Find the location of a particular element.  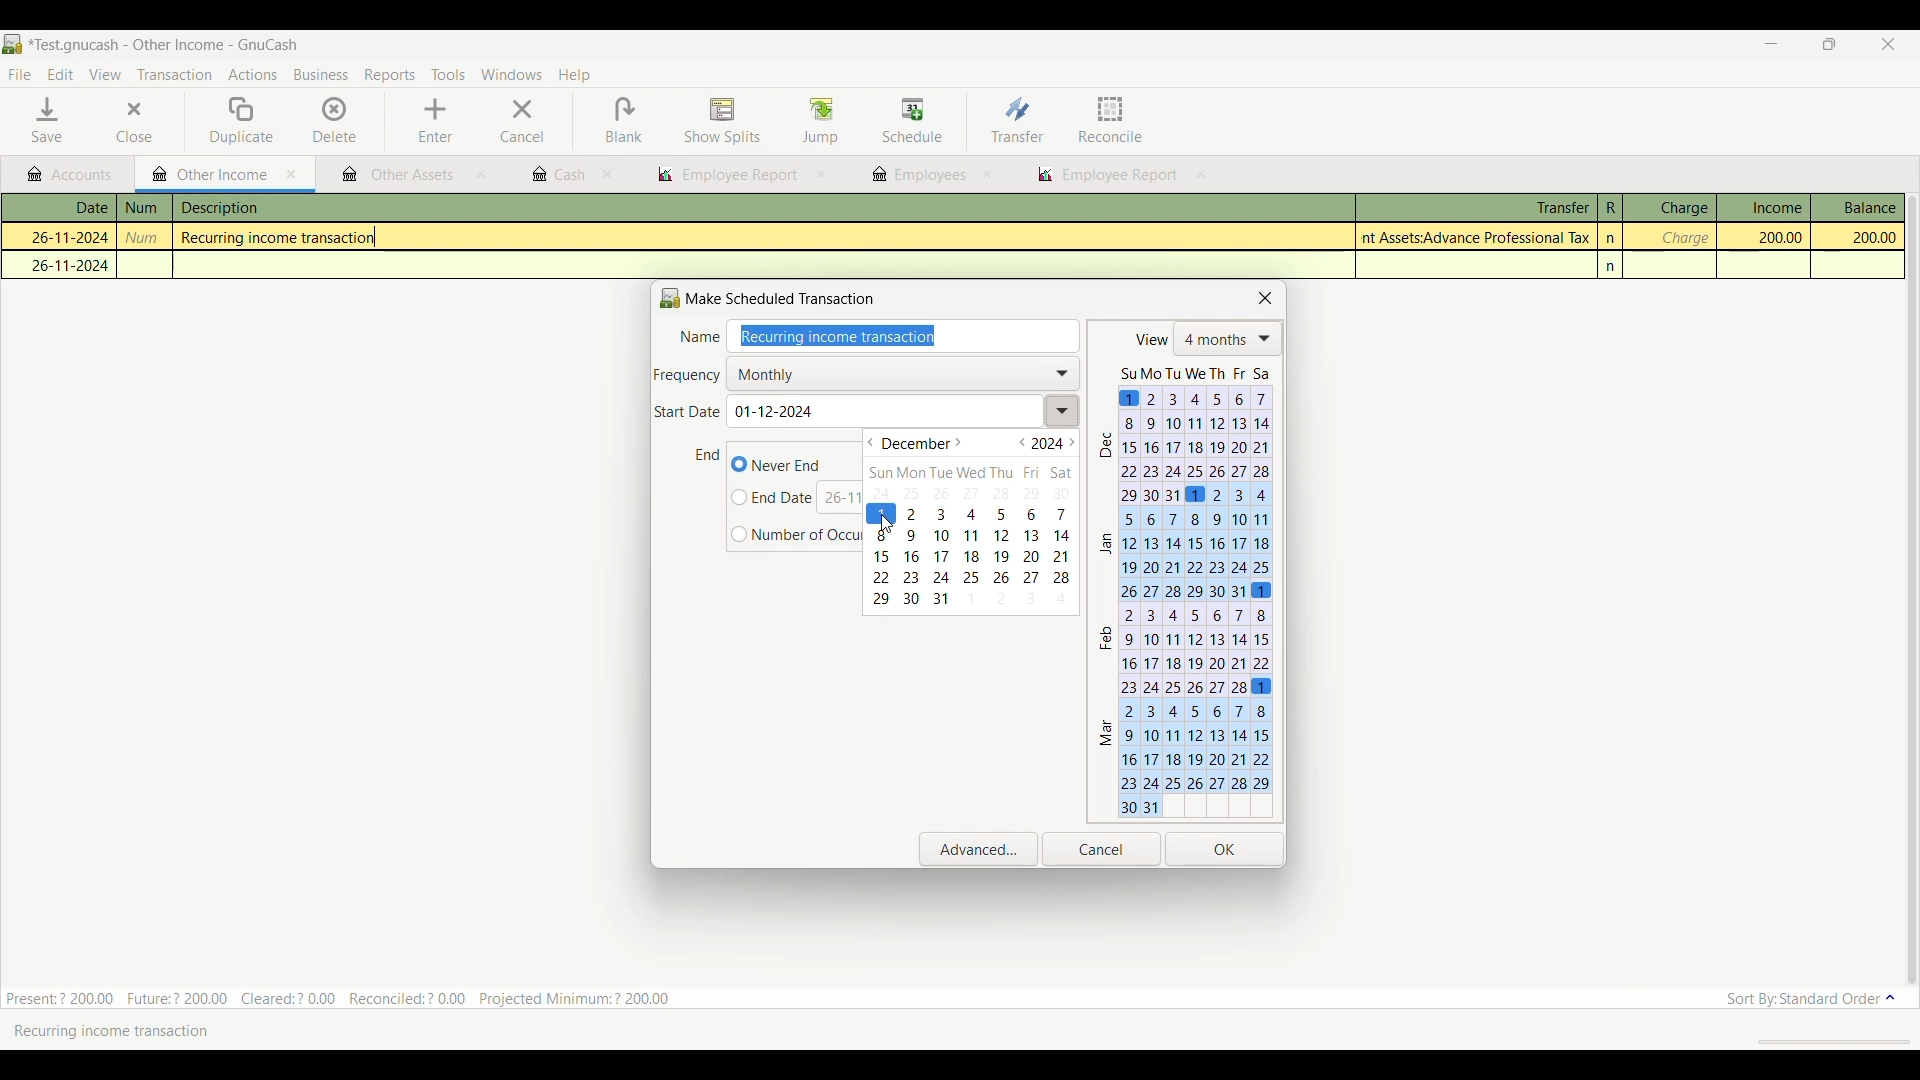

26-11-2024 is located at coordinates (65, 265).